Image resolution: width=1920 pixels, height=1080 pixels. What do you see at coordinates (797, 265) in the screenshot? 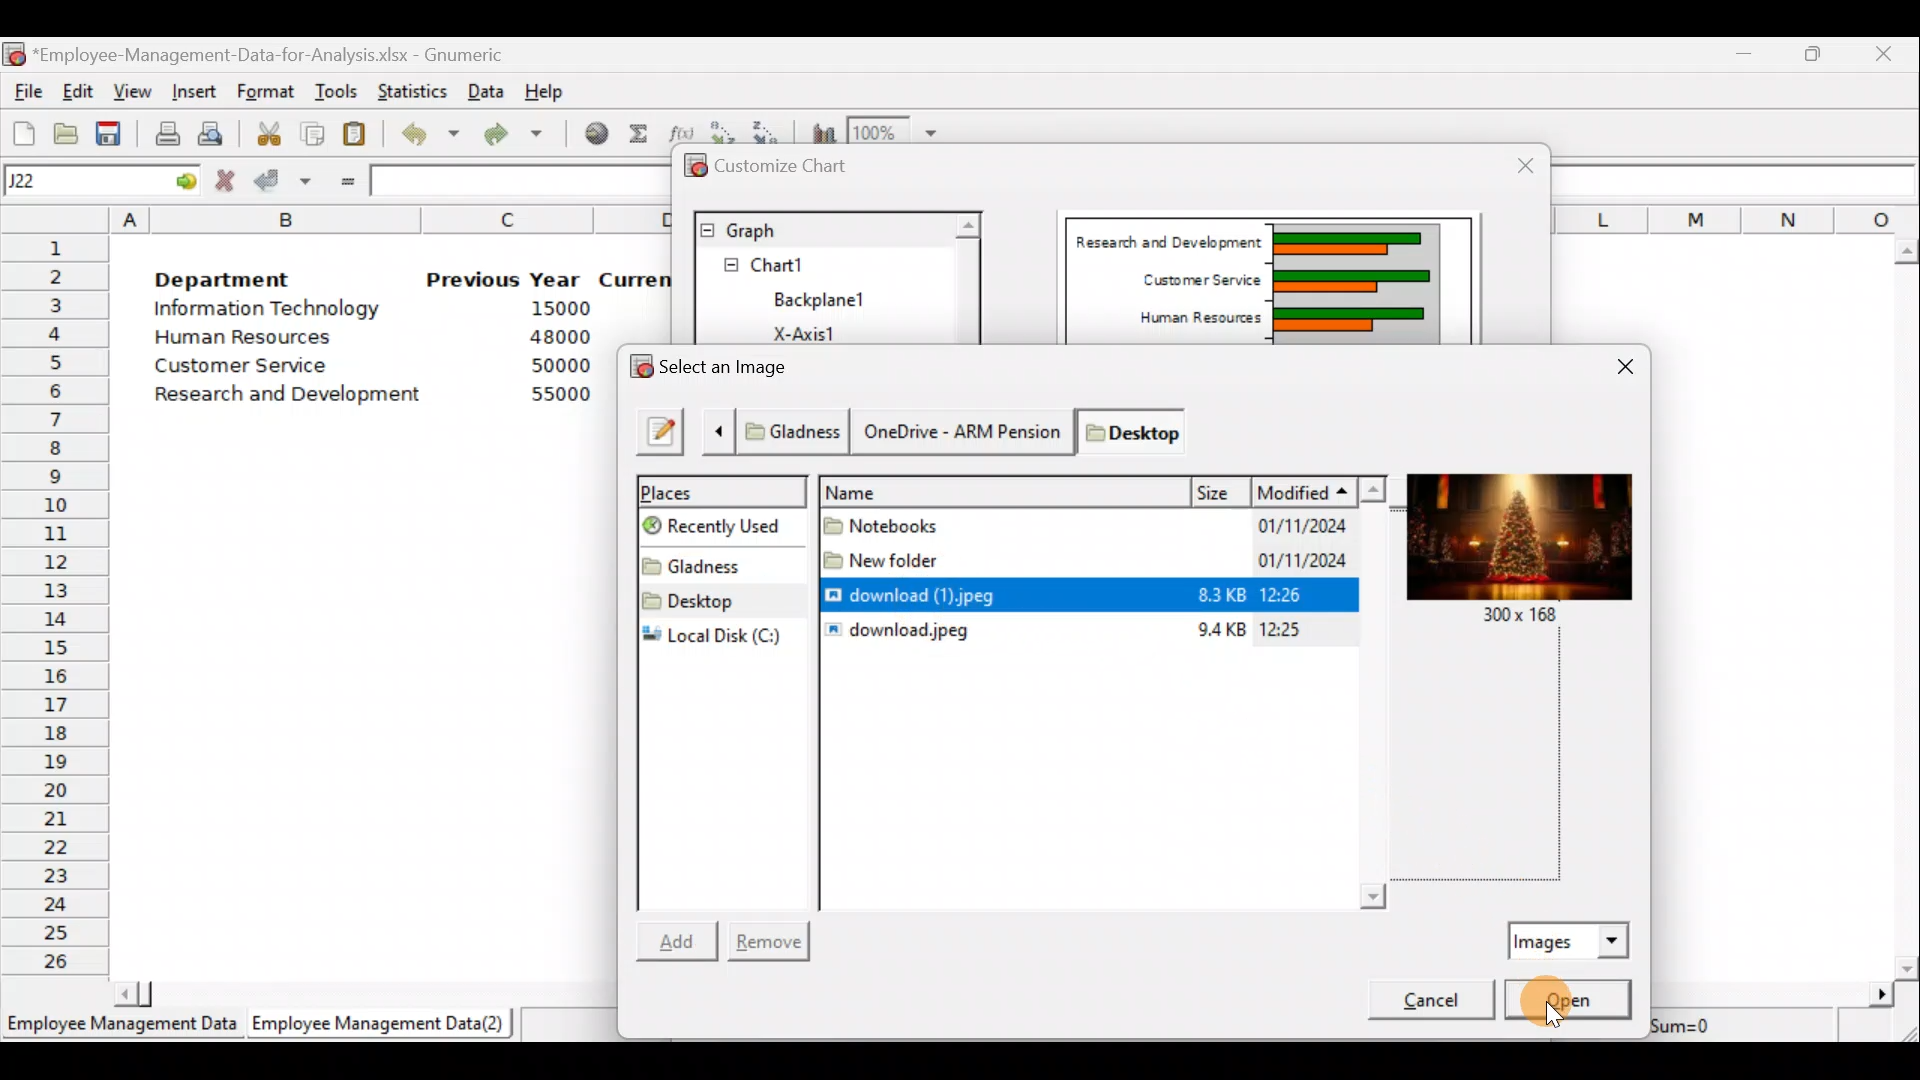
I see `Chart1` at bounding box center [797, 265].